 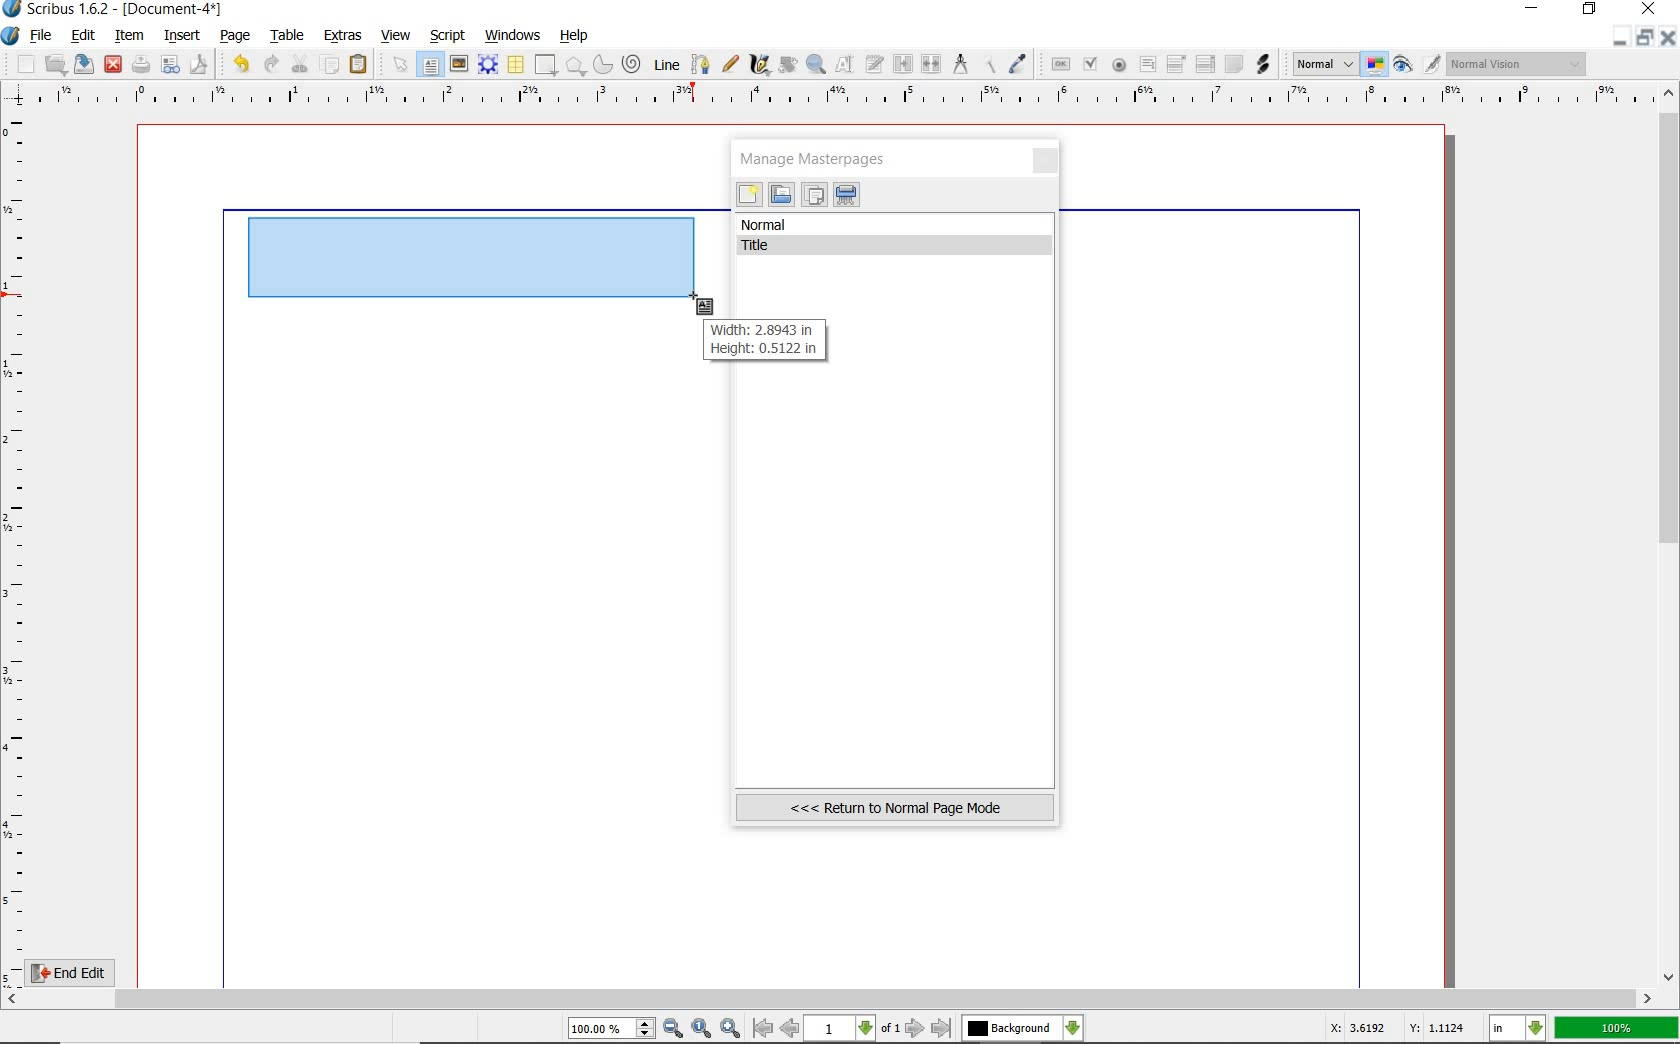 What do you see at coordinates (780, 195) in the screenshot?
I see `import masterpages` at bounding box center [780, 195].